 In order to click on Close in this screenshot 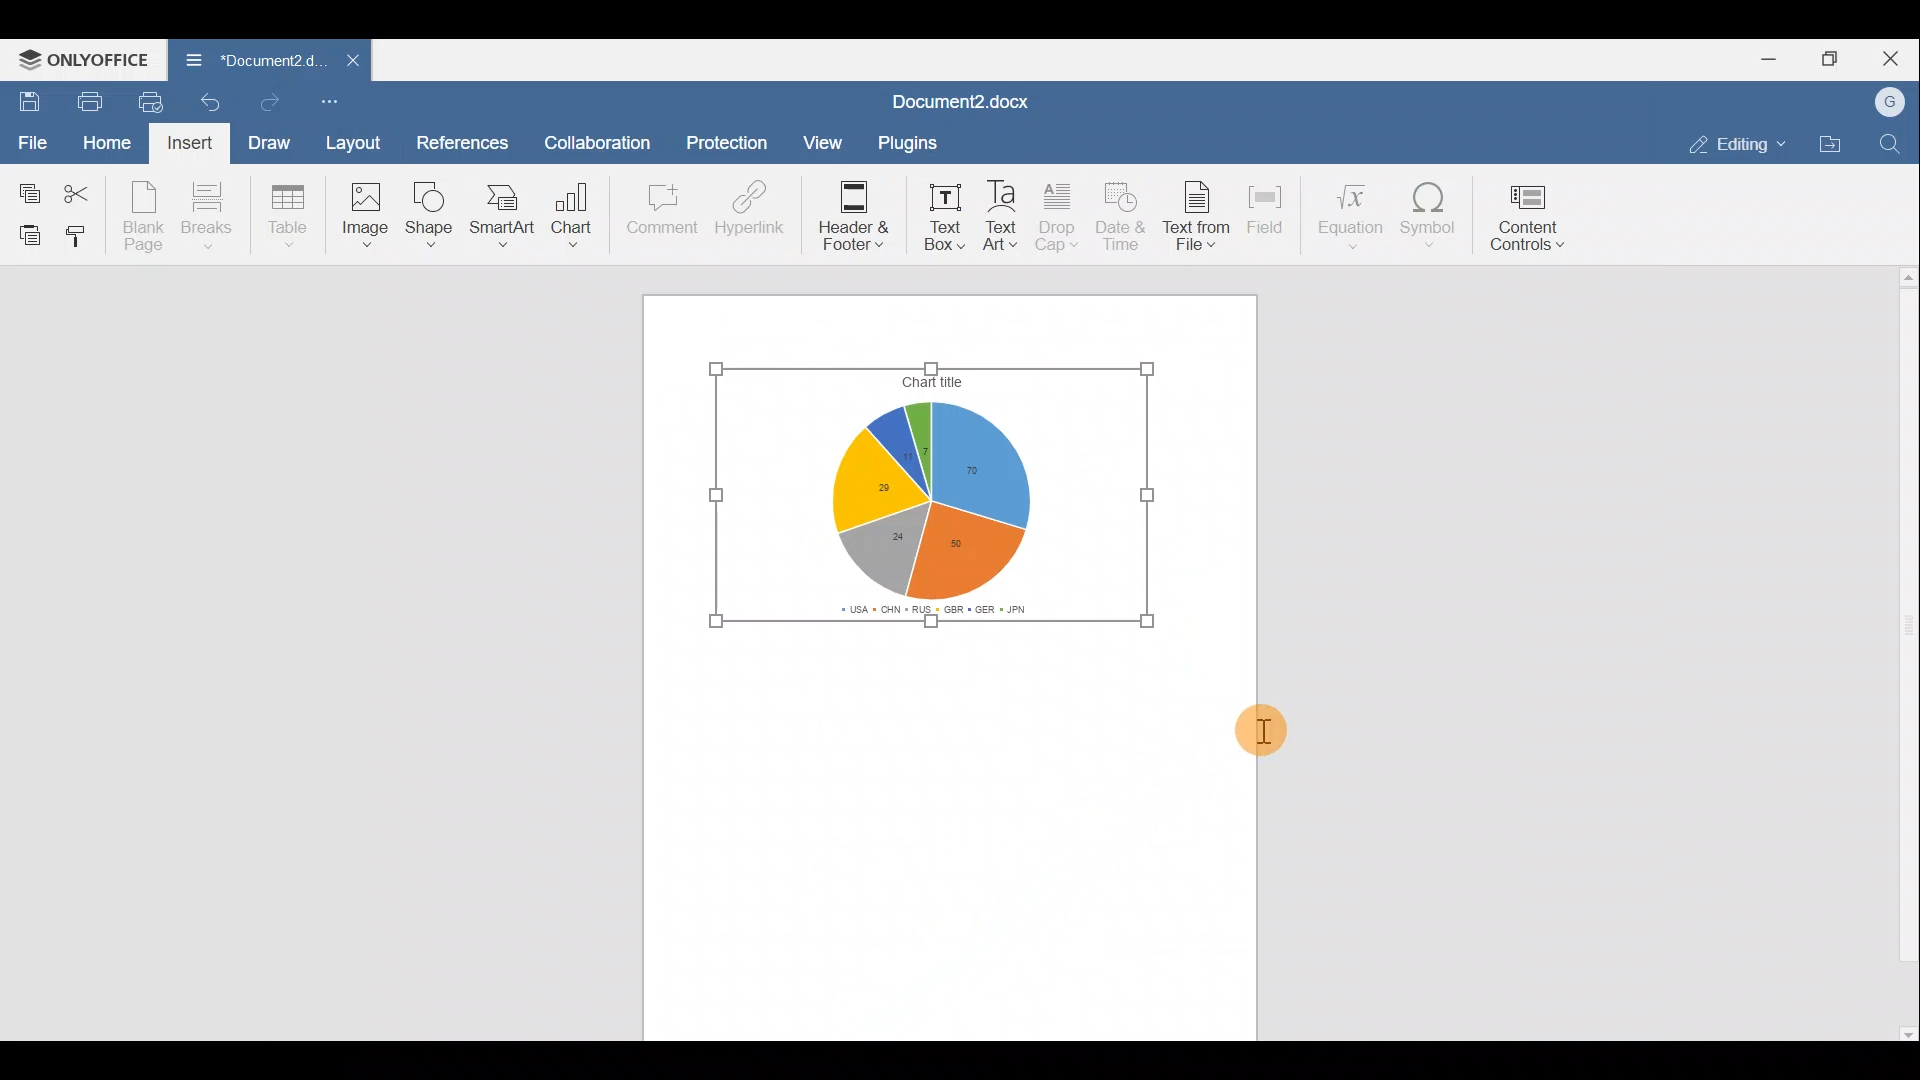, I will do `click(1896, 57)`.